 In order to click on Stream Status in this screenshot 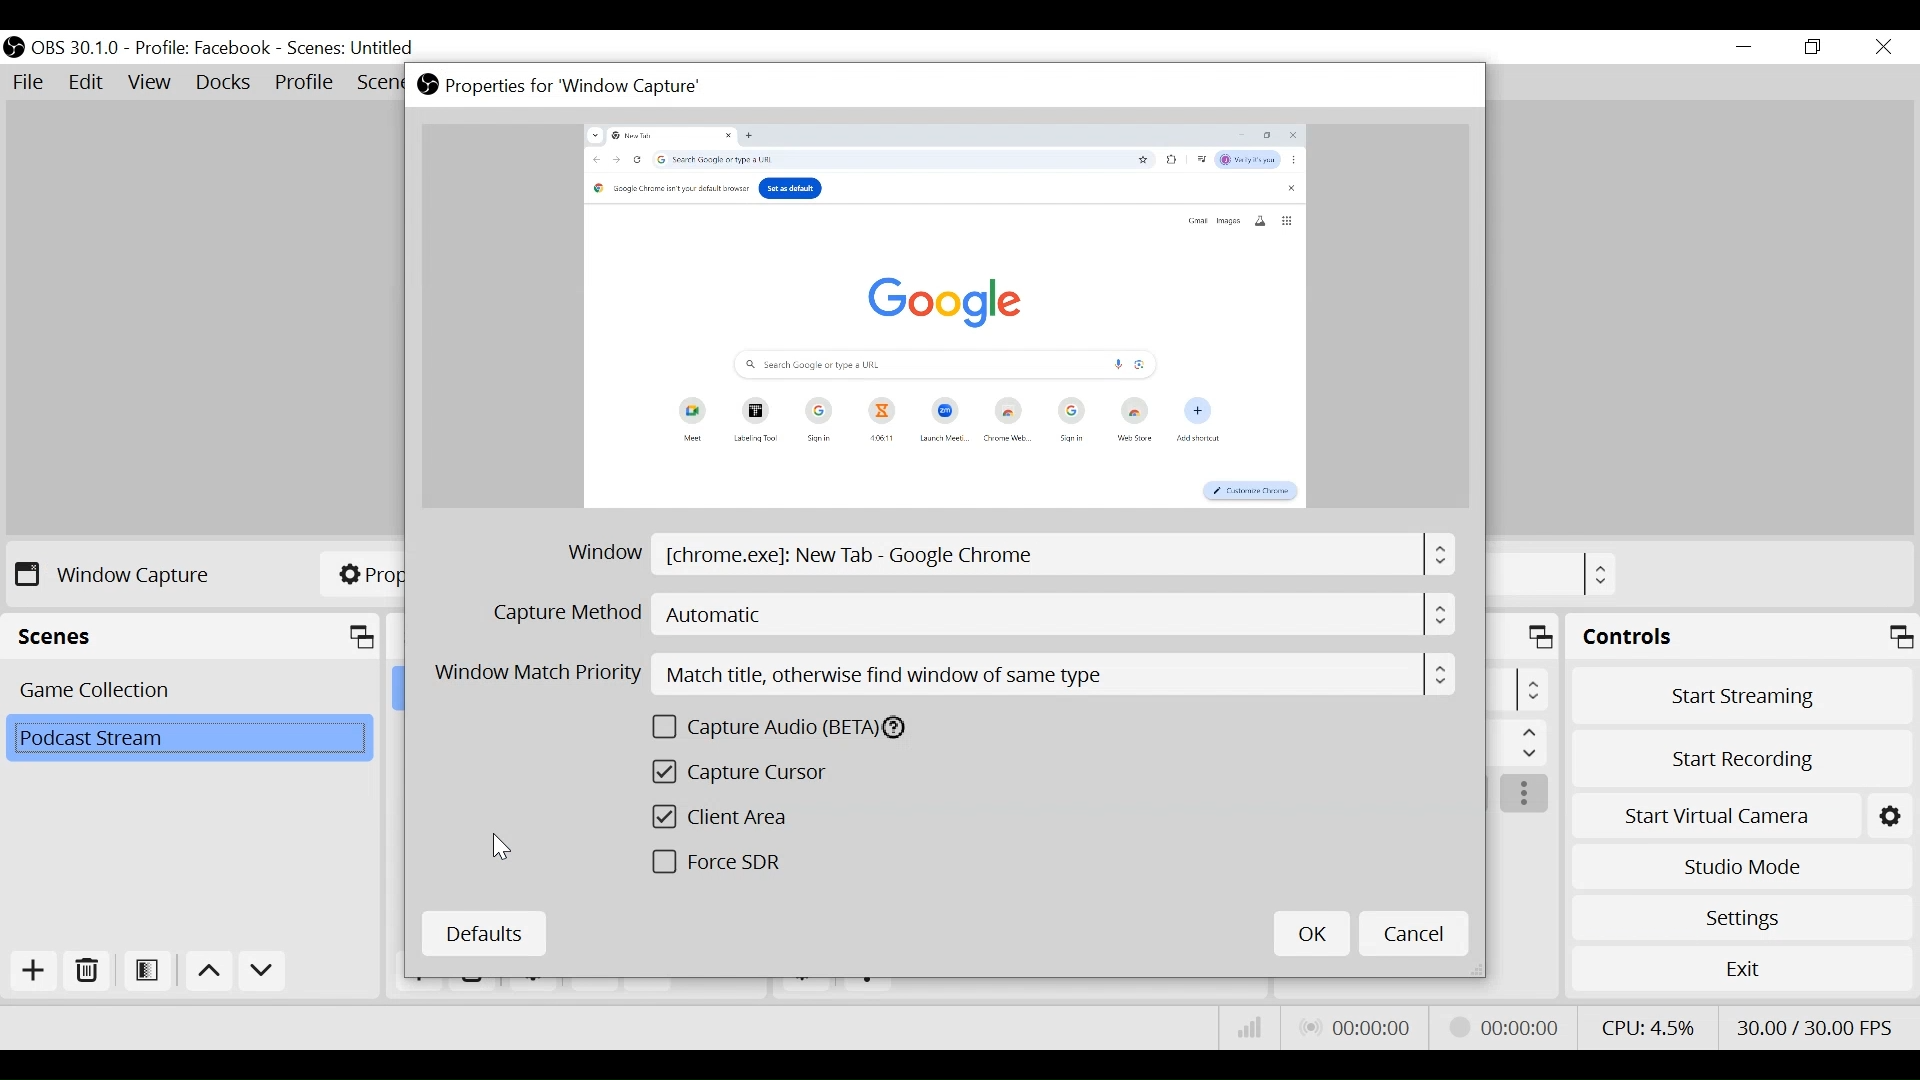, I will do `click(1508, 1028)`.